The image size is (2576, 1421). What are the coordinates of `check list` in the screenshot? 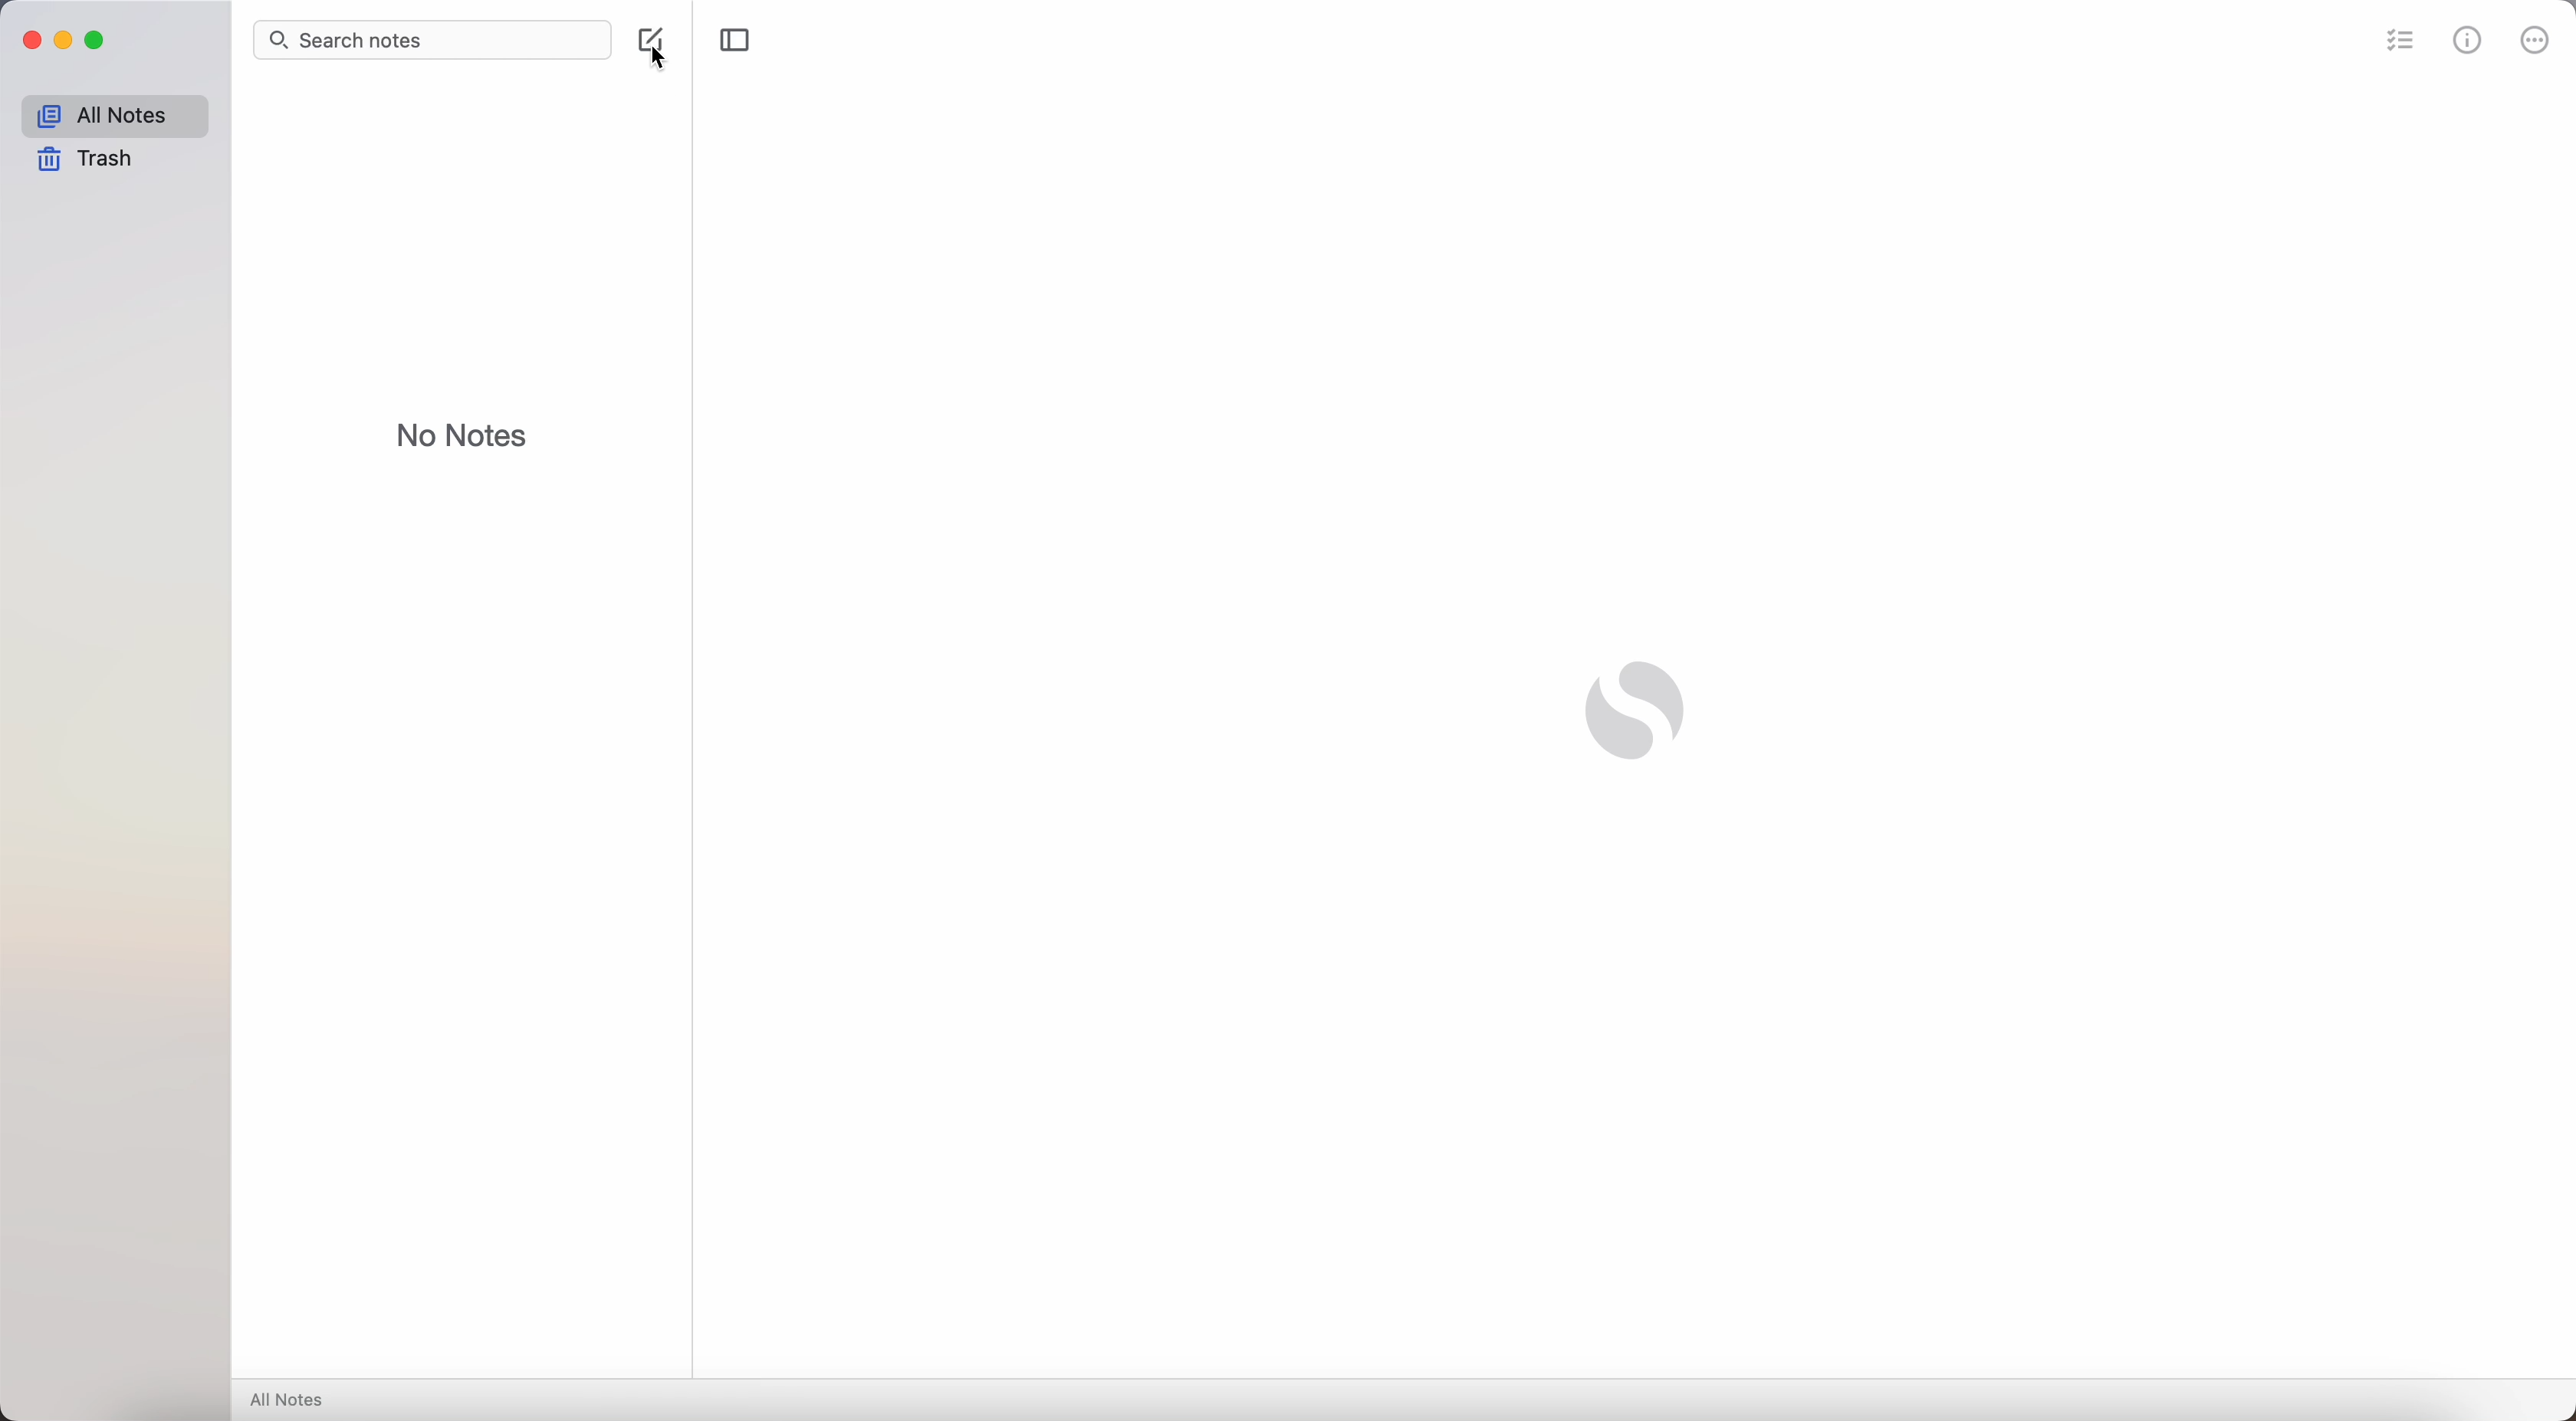 It's located at (2401, 45).